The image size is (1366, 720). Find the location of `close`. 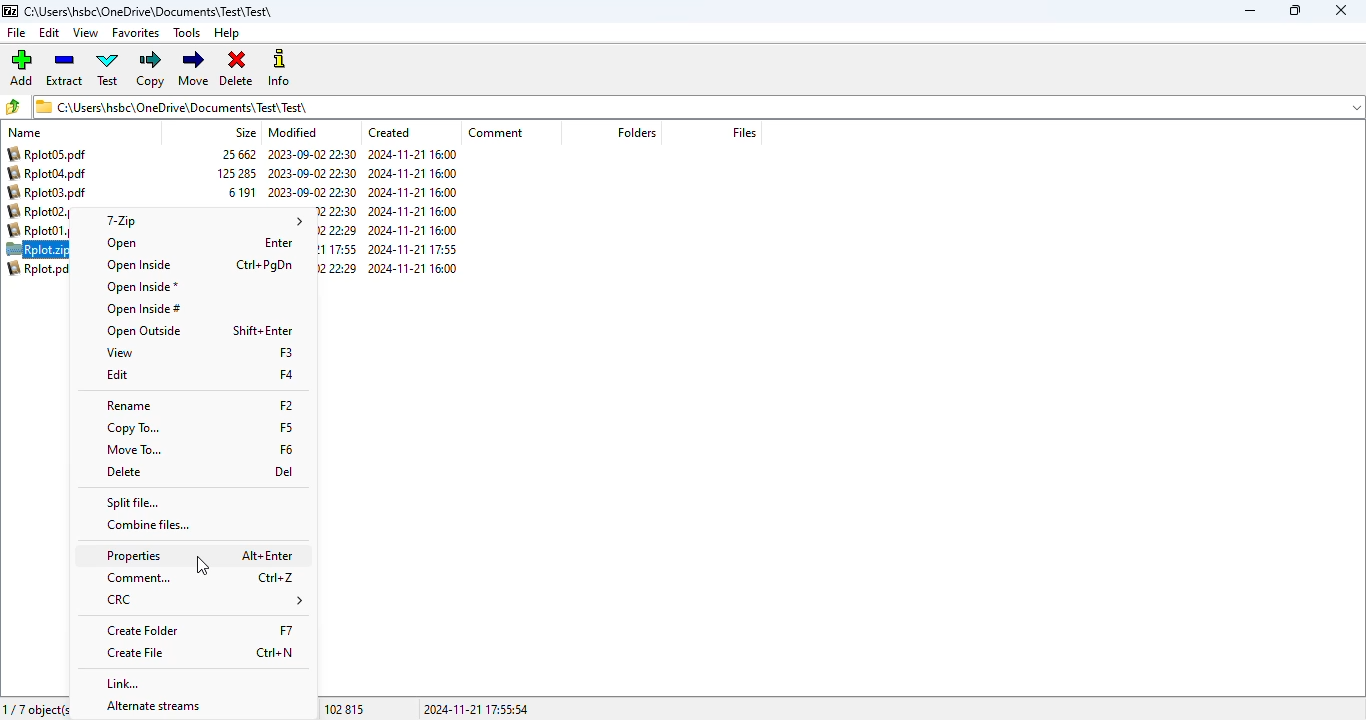

close is located at coordinates (1342, 11).